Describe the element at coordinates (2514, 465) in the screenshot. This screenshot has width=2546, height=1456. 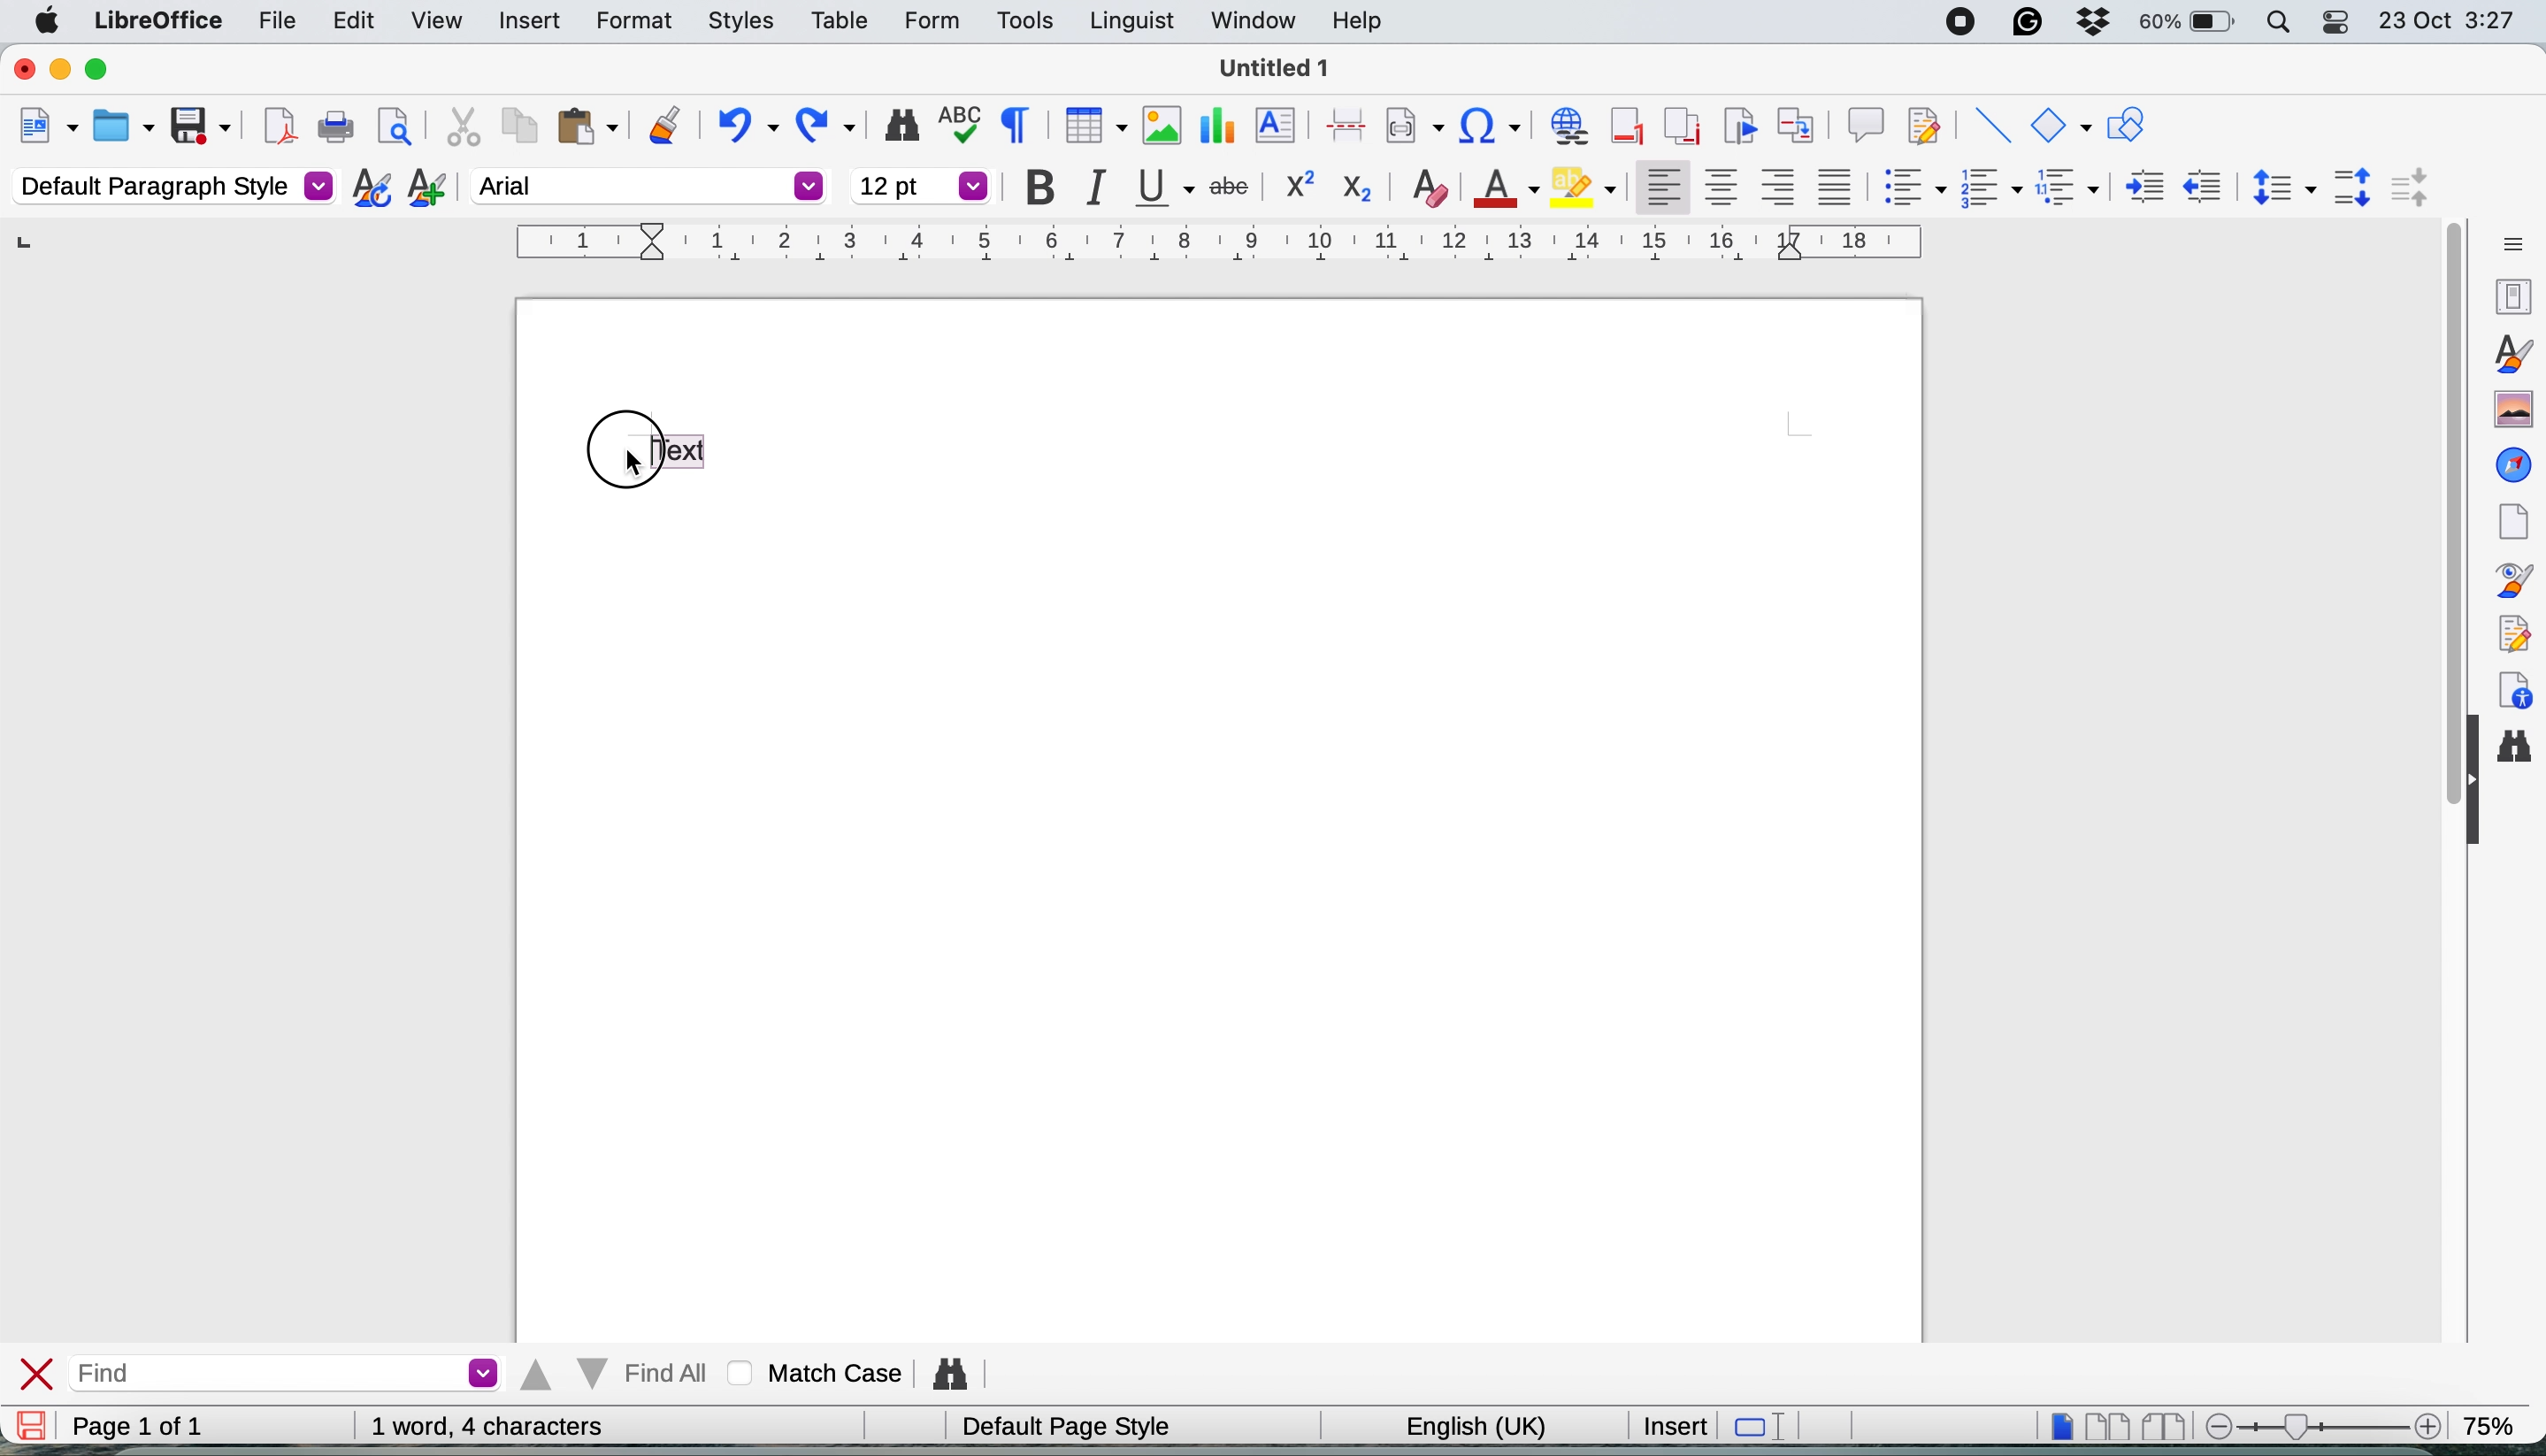
I see `navigator` at that location.